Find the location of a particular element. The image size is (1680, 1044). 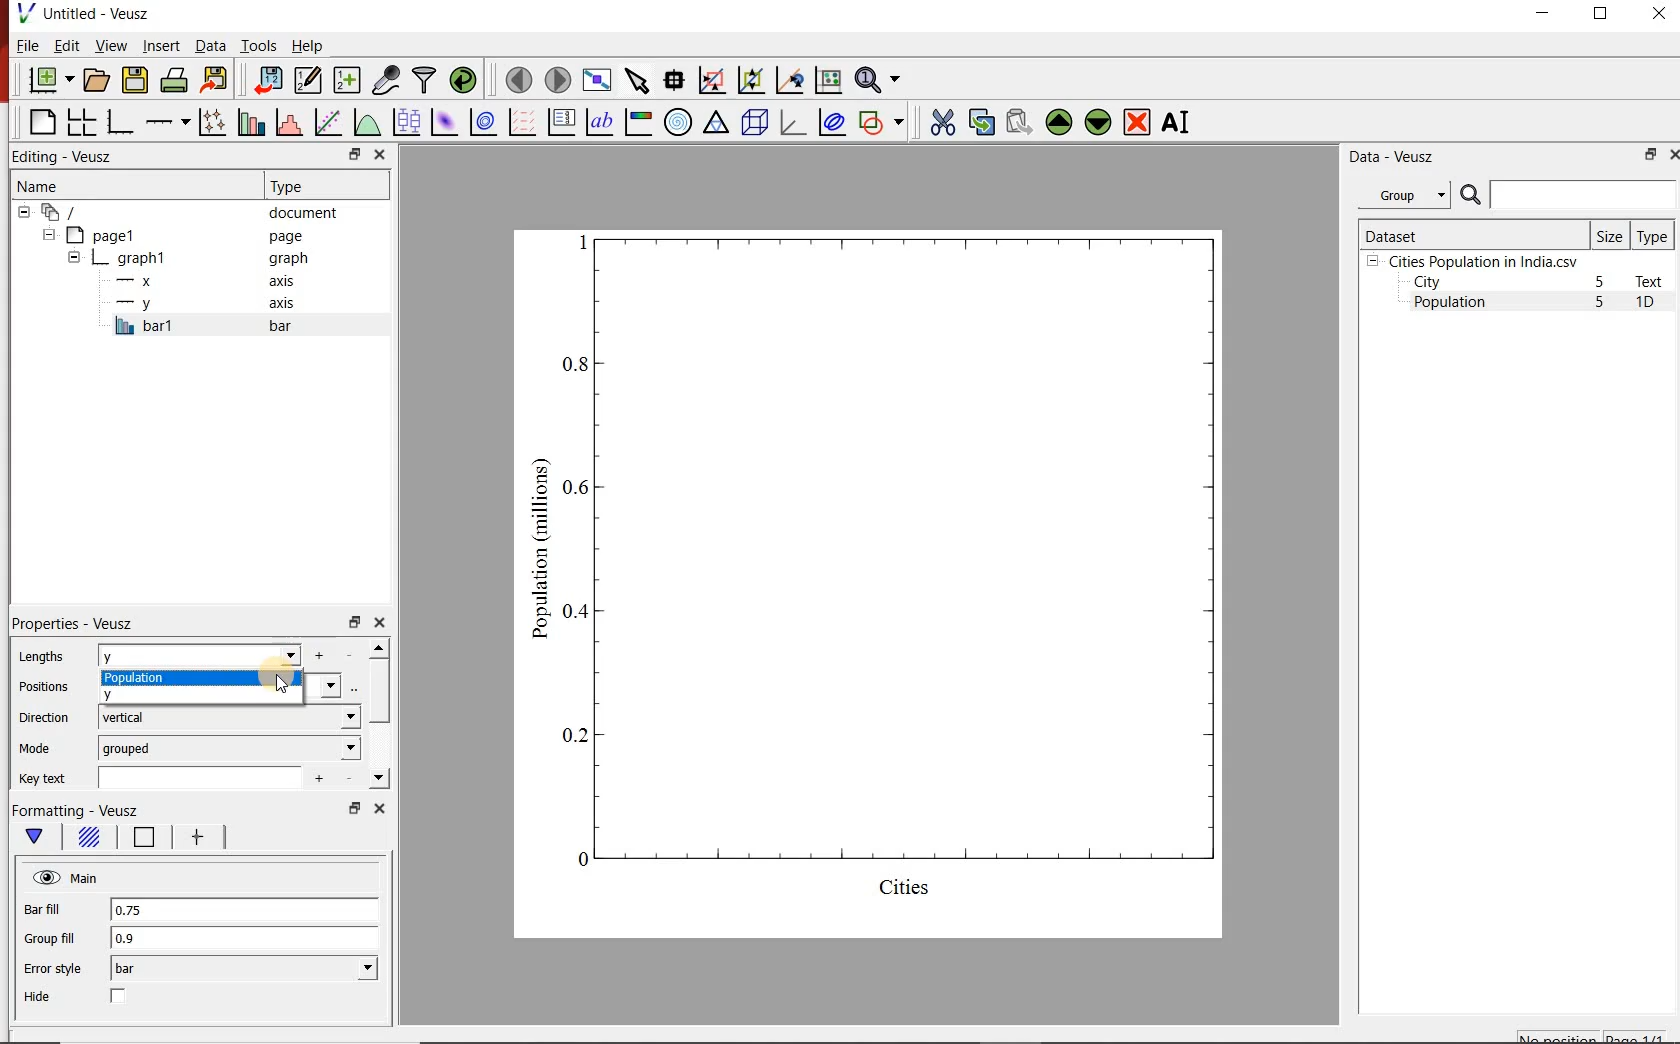

page1 is located at coordinates (179, 235).